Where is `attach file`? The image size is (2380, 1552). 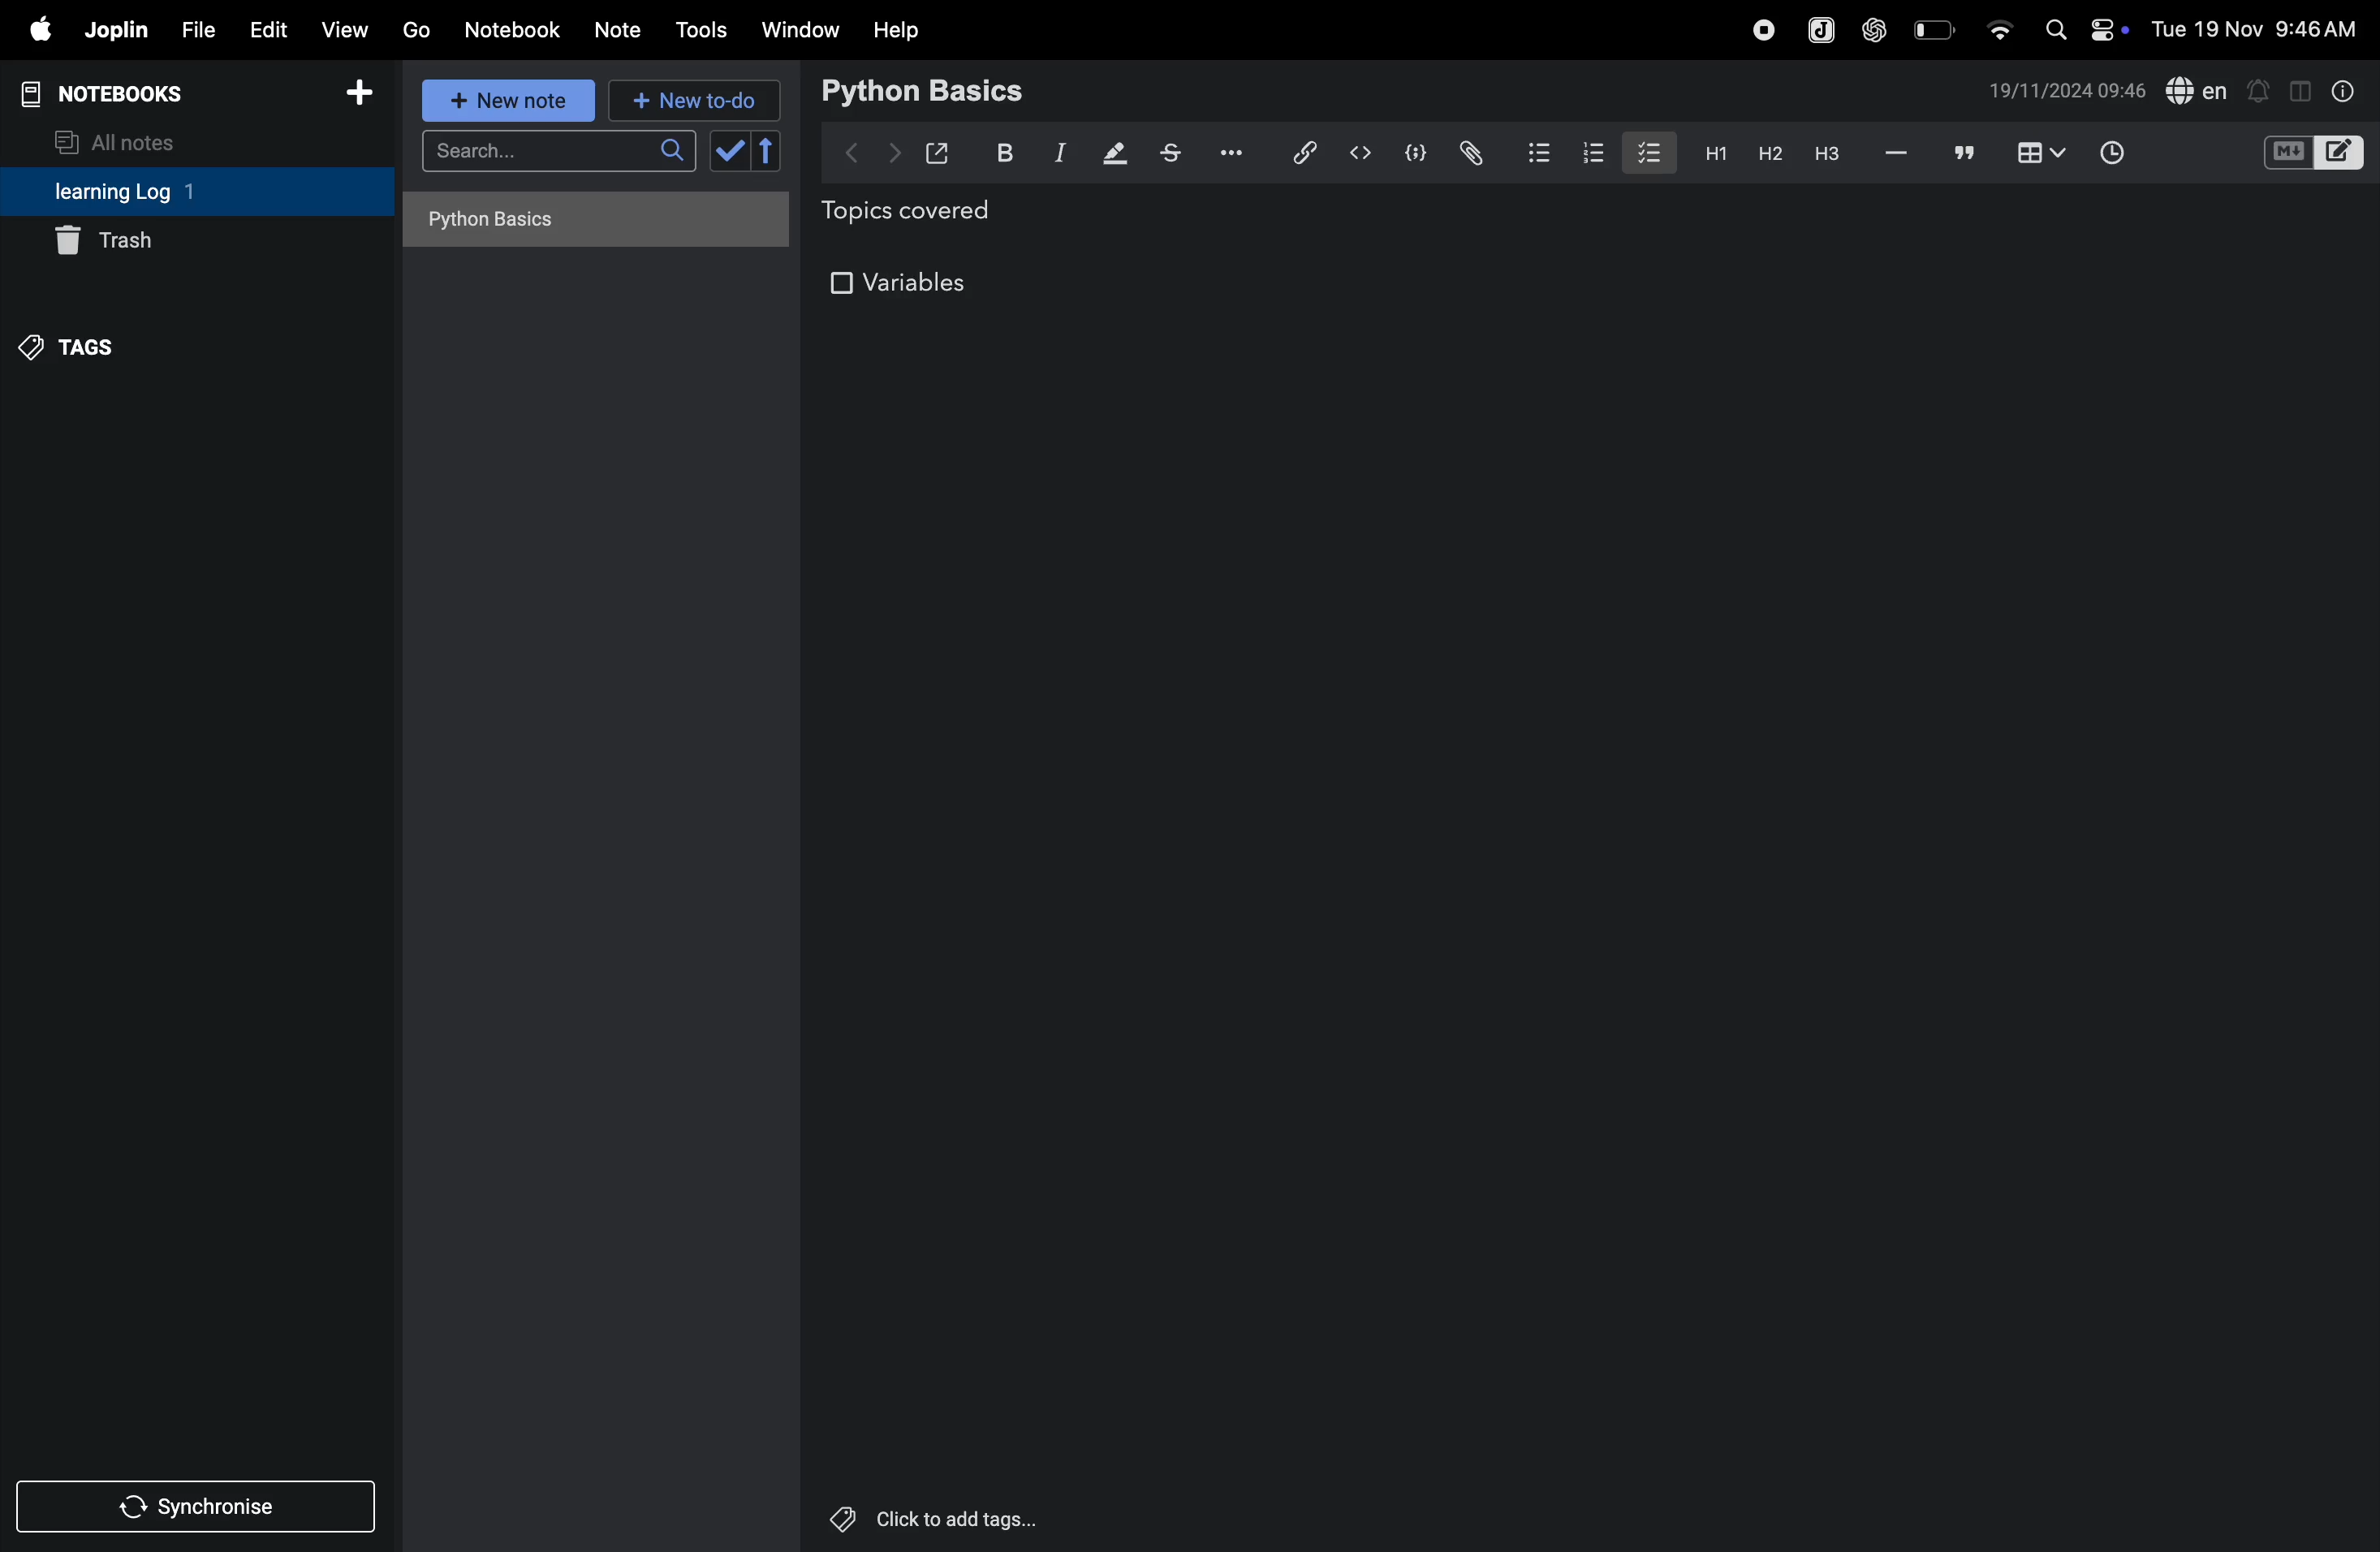
attach file is located at coordinates (1469, 153).